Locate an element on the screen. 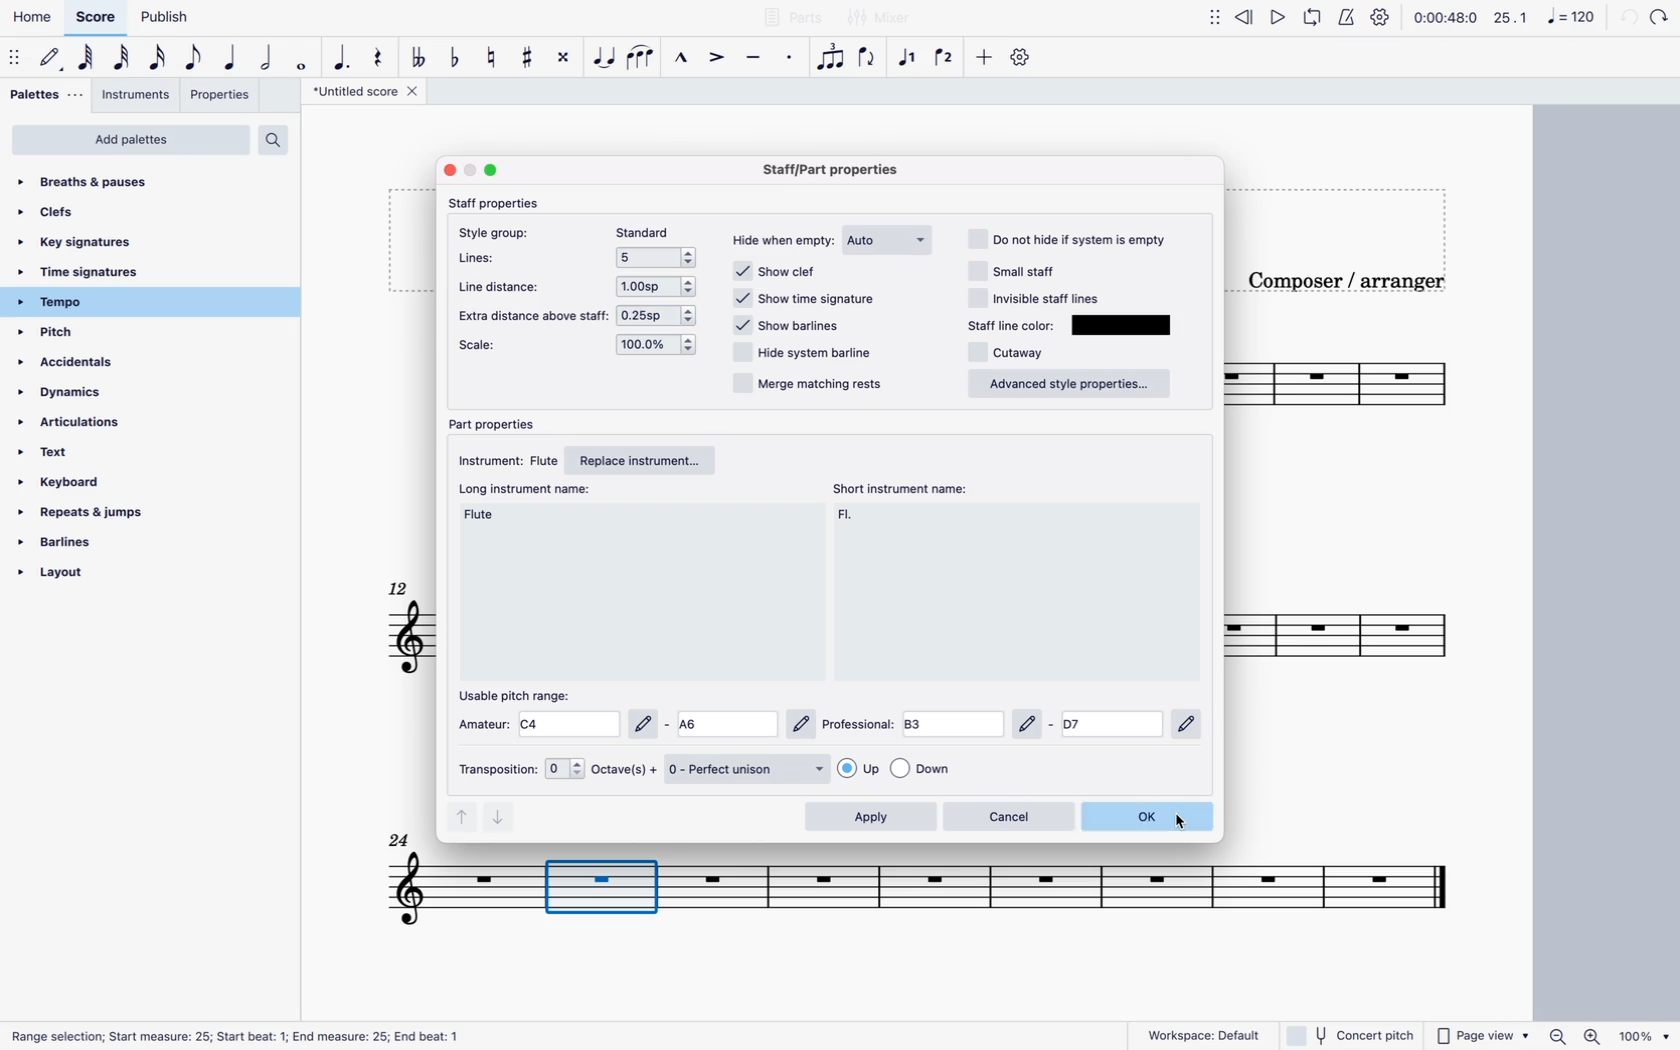 This screenshot has height=1050, width=1680. clefs is located at coordinates (67, 216).